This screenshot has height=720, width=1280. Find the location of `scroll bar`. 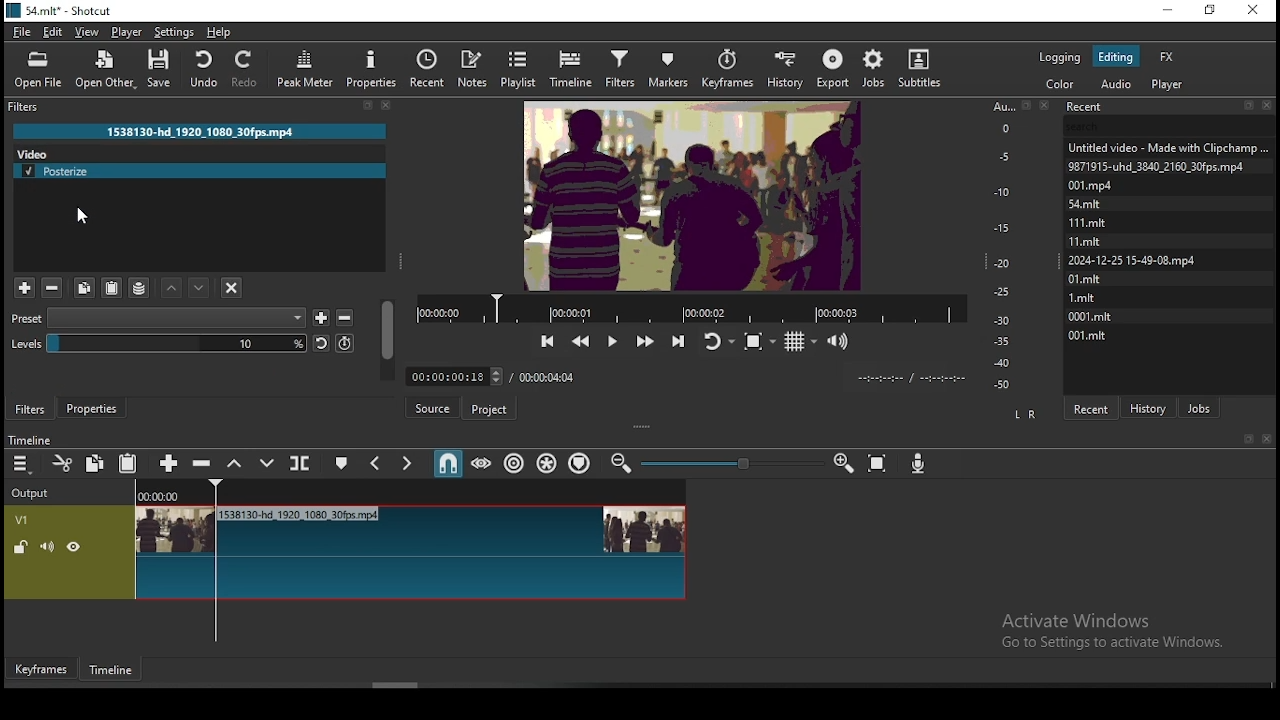

scroll bar is located at coordinates (389, 345).